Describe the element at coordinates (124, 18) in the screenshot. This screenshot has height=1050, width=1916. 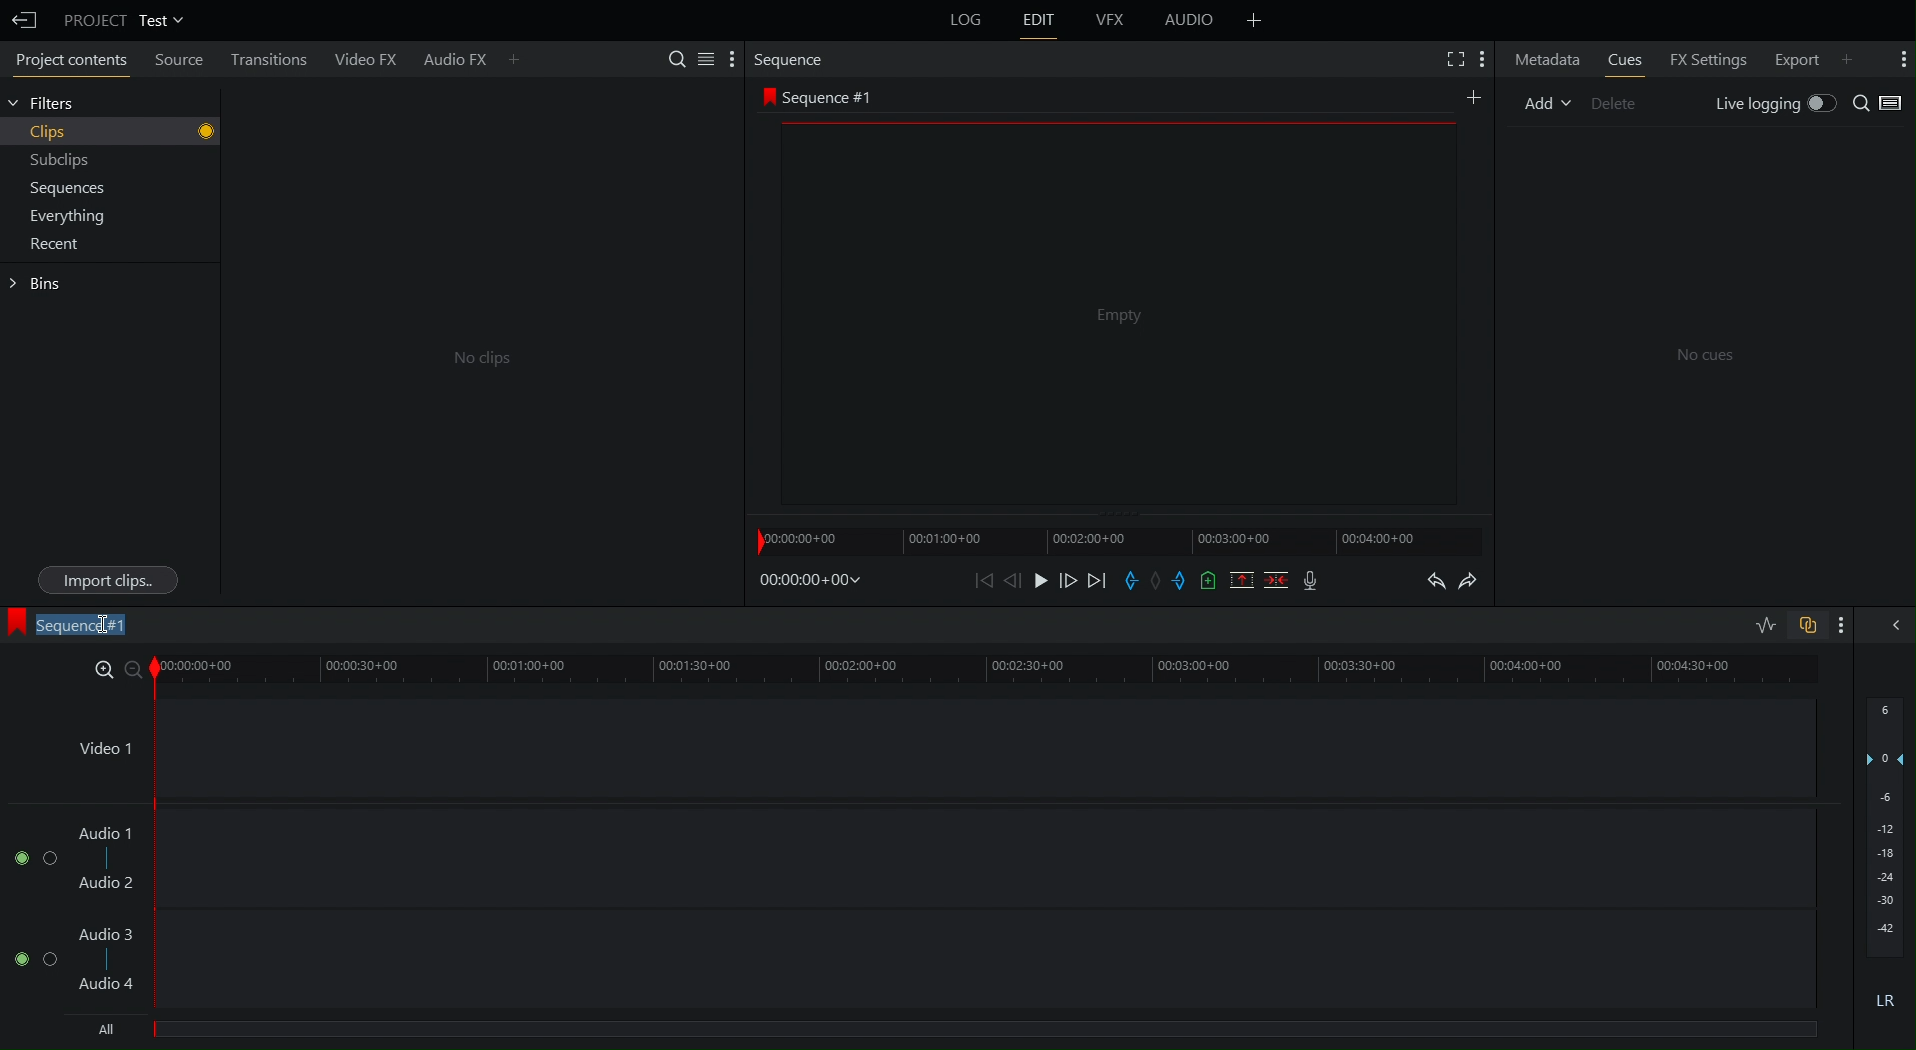
I see `Project Test` at that location.